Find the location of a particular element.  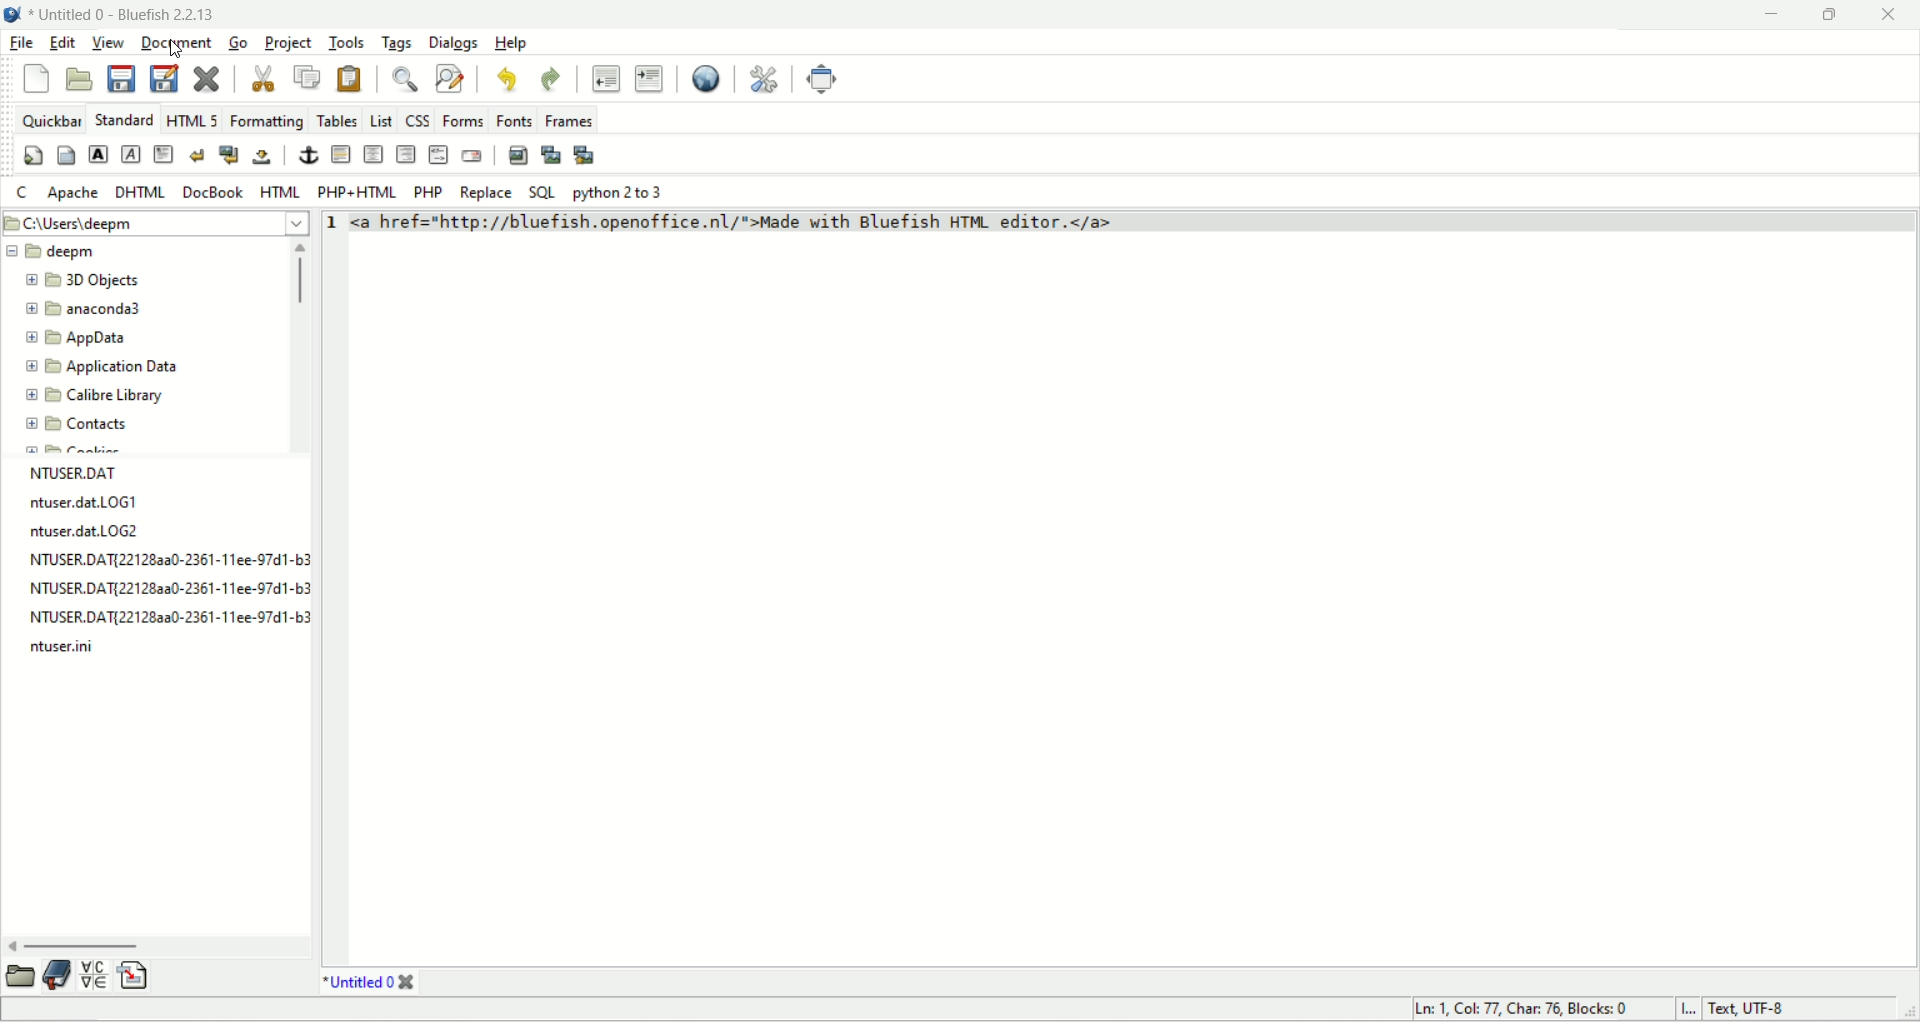

strong is located at coordinates (97, 156).